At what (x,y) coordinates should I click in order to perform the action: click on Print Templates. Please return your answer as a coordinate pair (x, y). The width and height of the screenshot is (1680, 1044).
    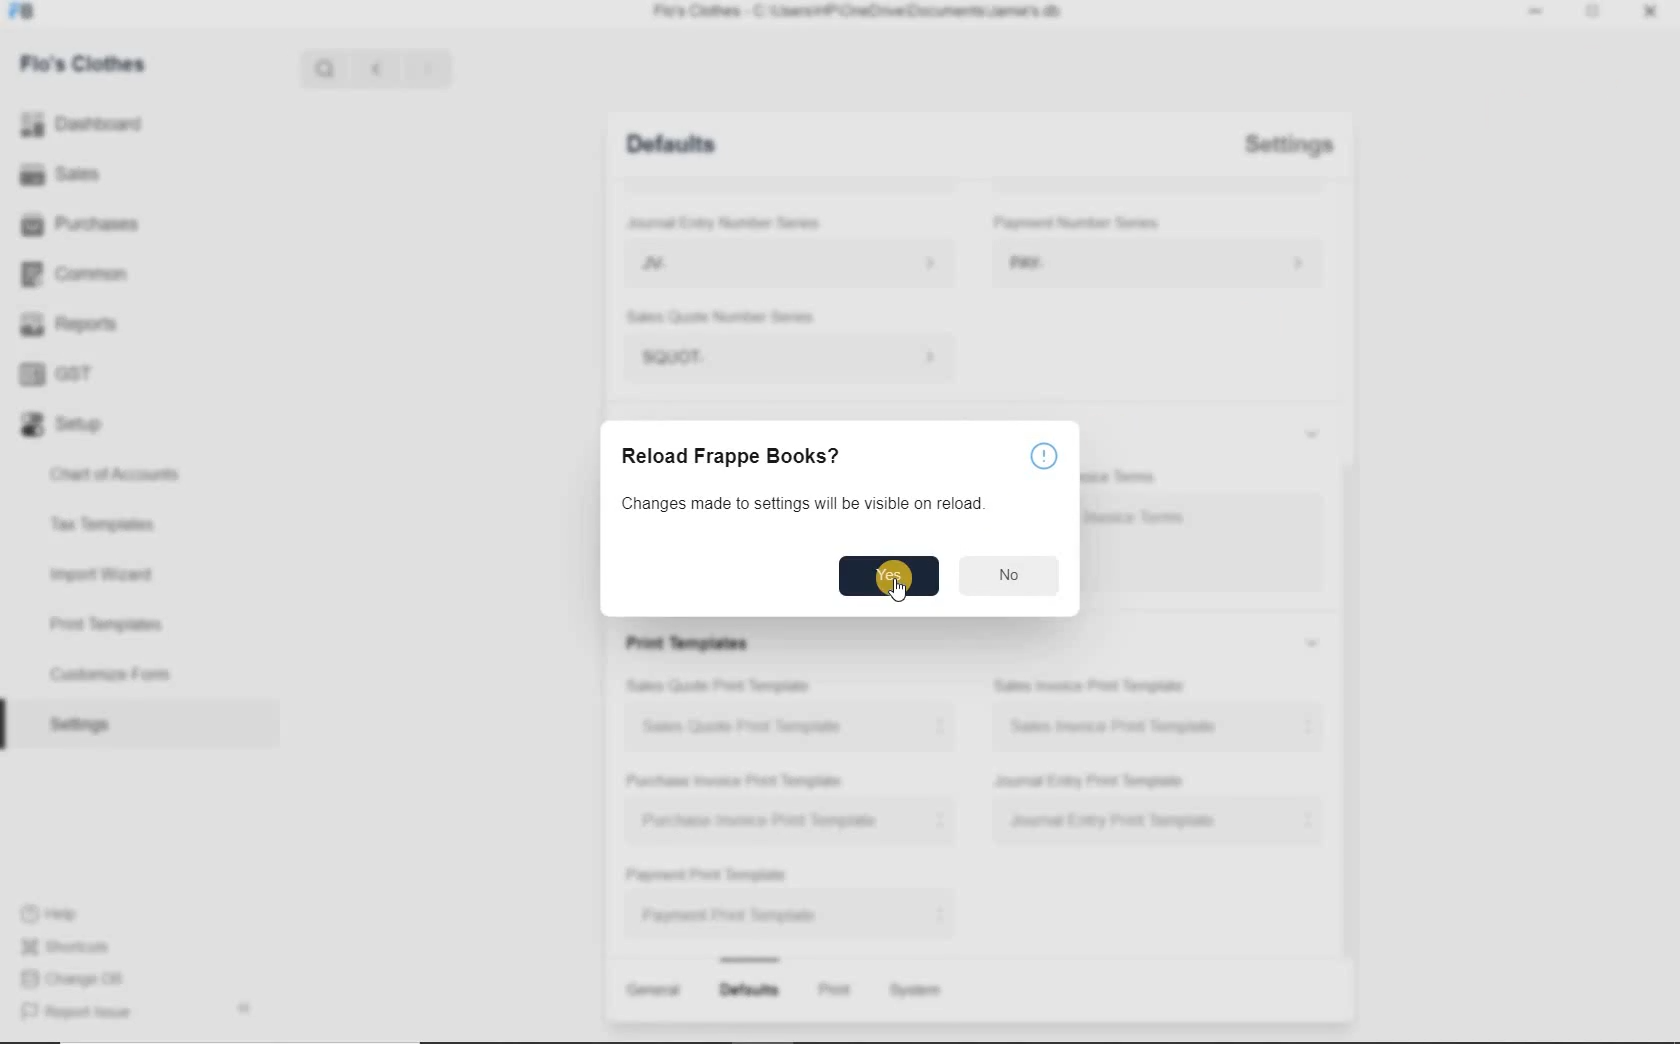
    Looking at the image, I should click on (104, 623).